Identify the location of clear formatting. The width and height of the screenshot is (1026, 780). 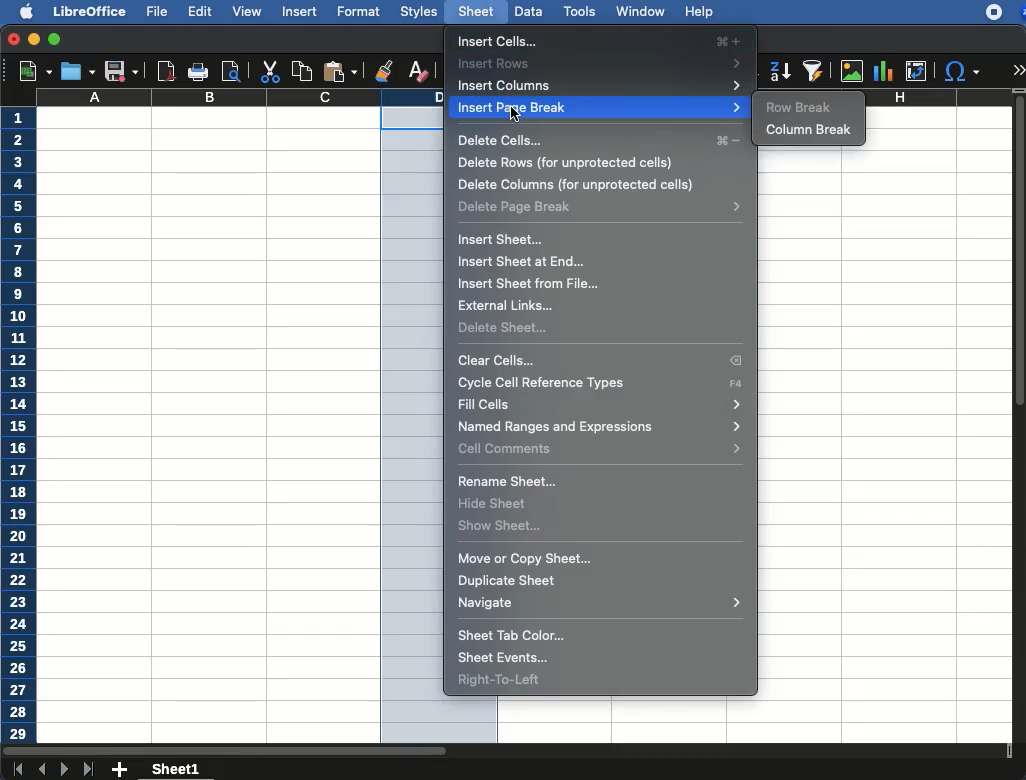
(417, 73).